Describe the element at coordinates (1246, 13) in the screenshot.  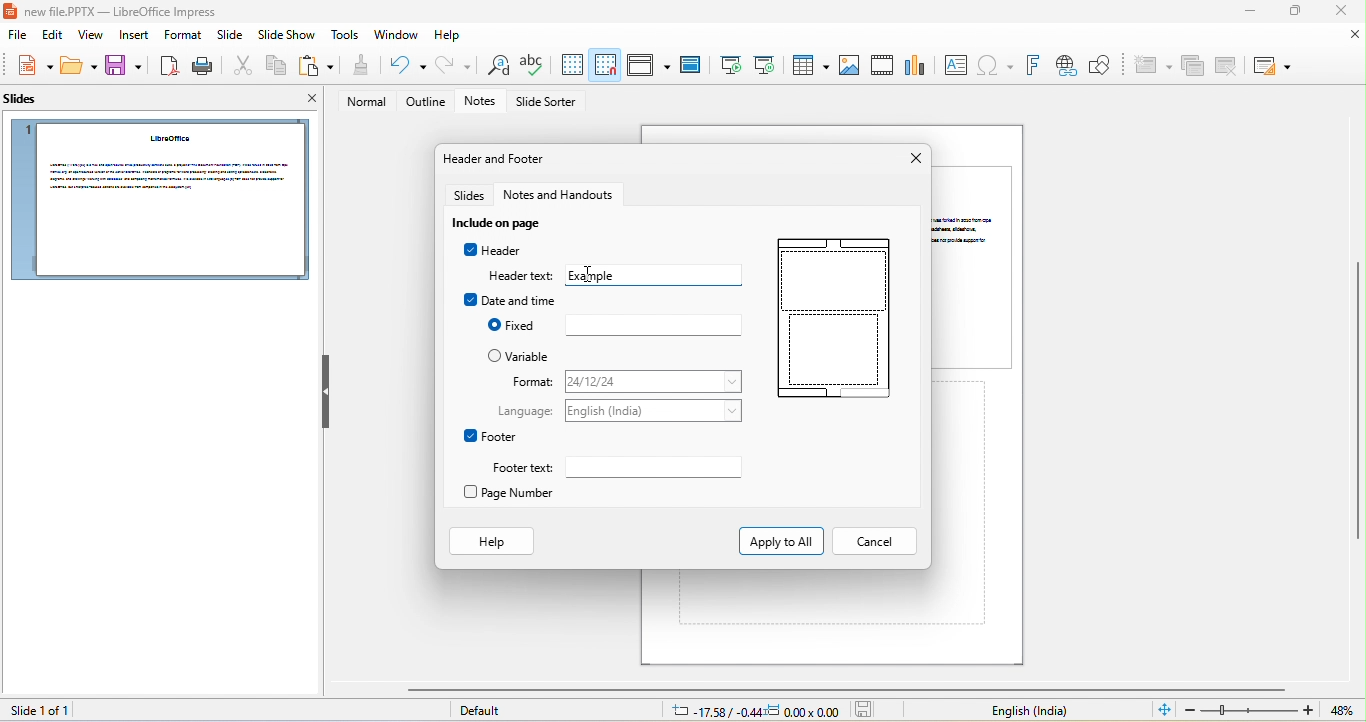
I see `minimize` at that location.